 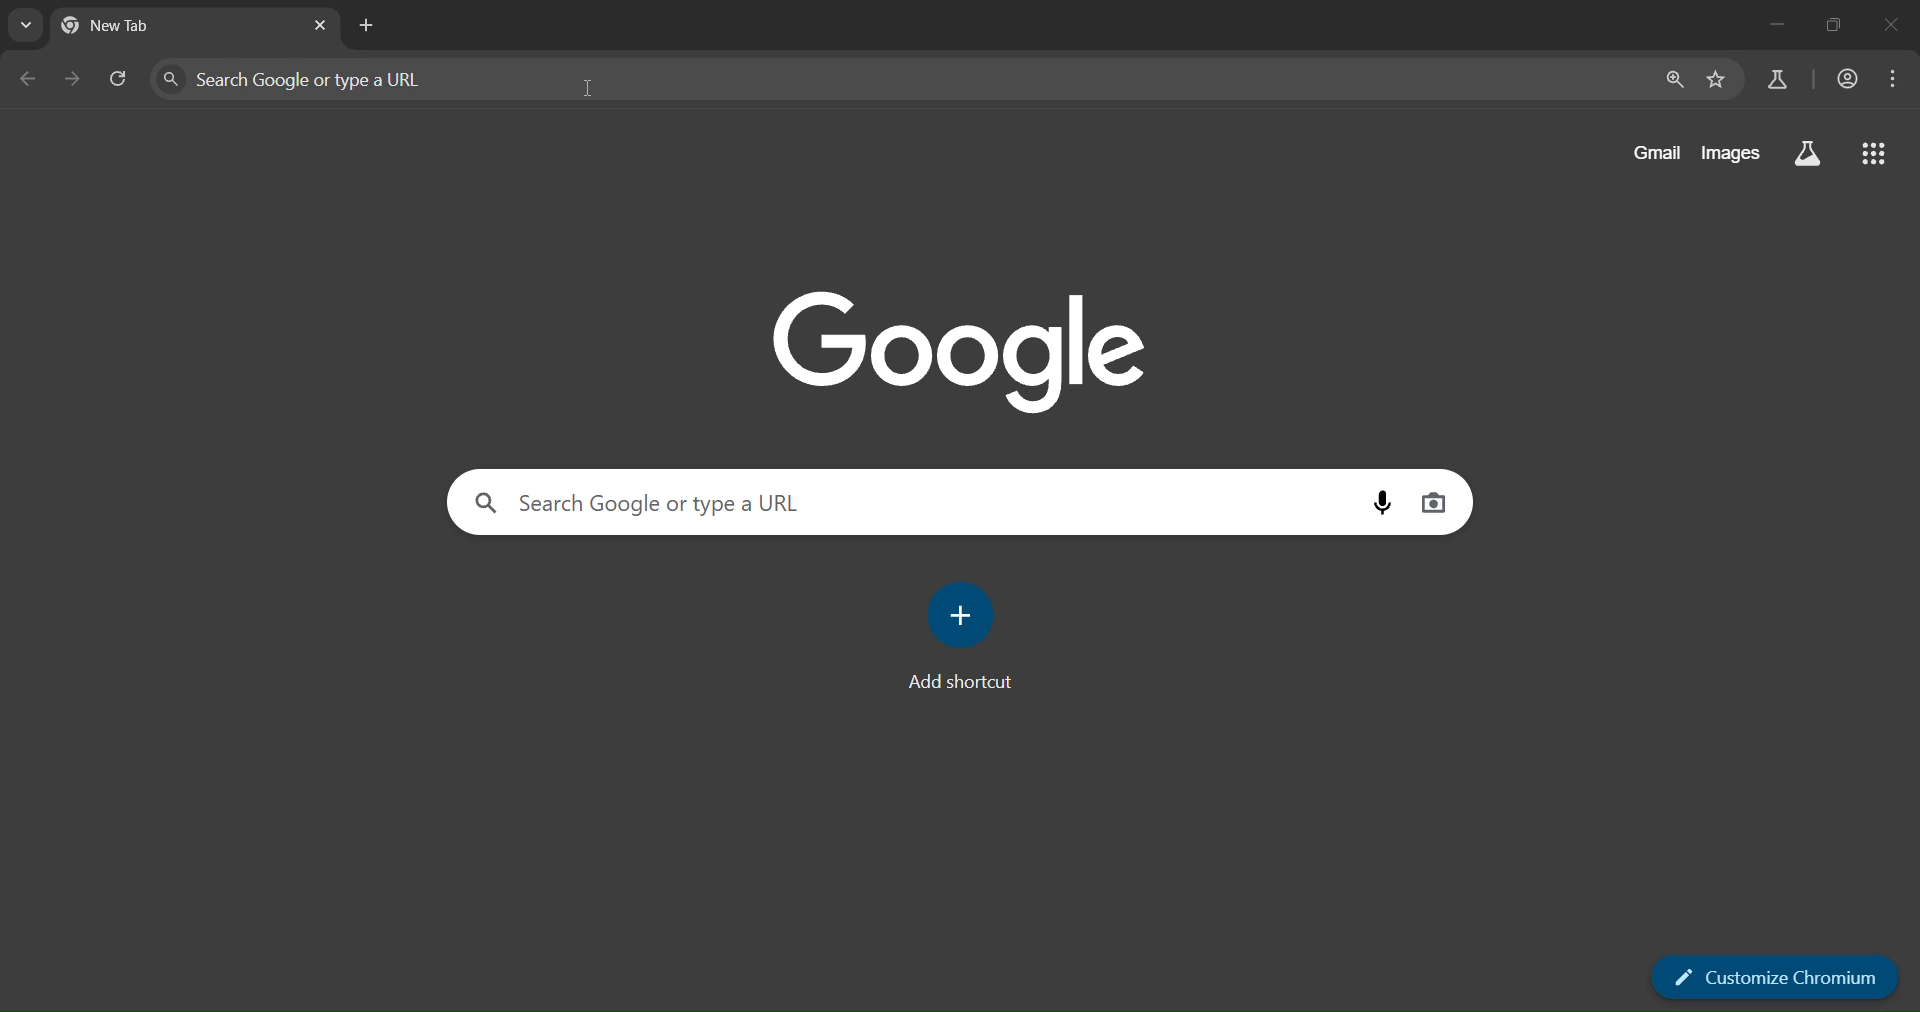 I want to click on restore down, so click(x=1831, y=25).